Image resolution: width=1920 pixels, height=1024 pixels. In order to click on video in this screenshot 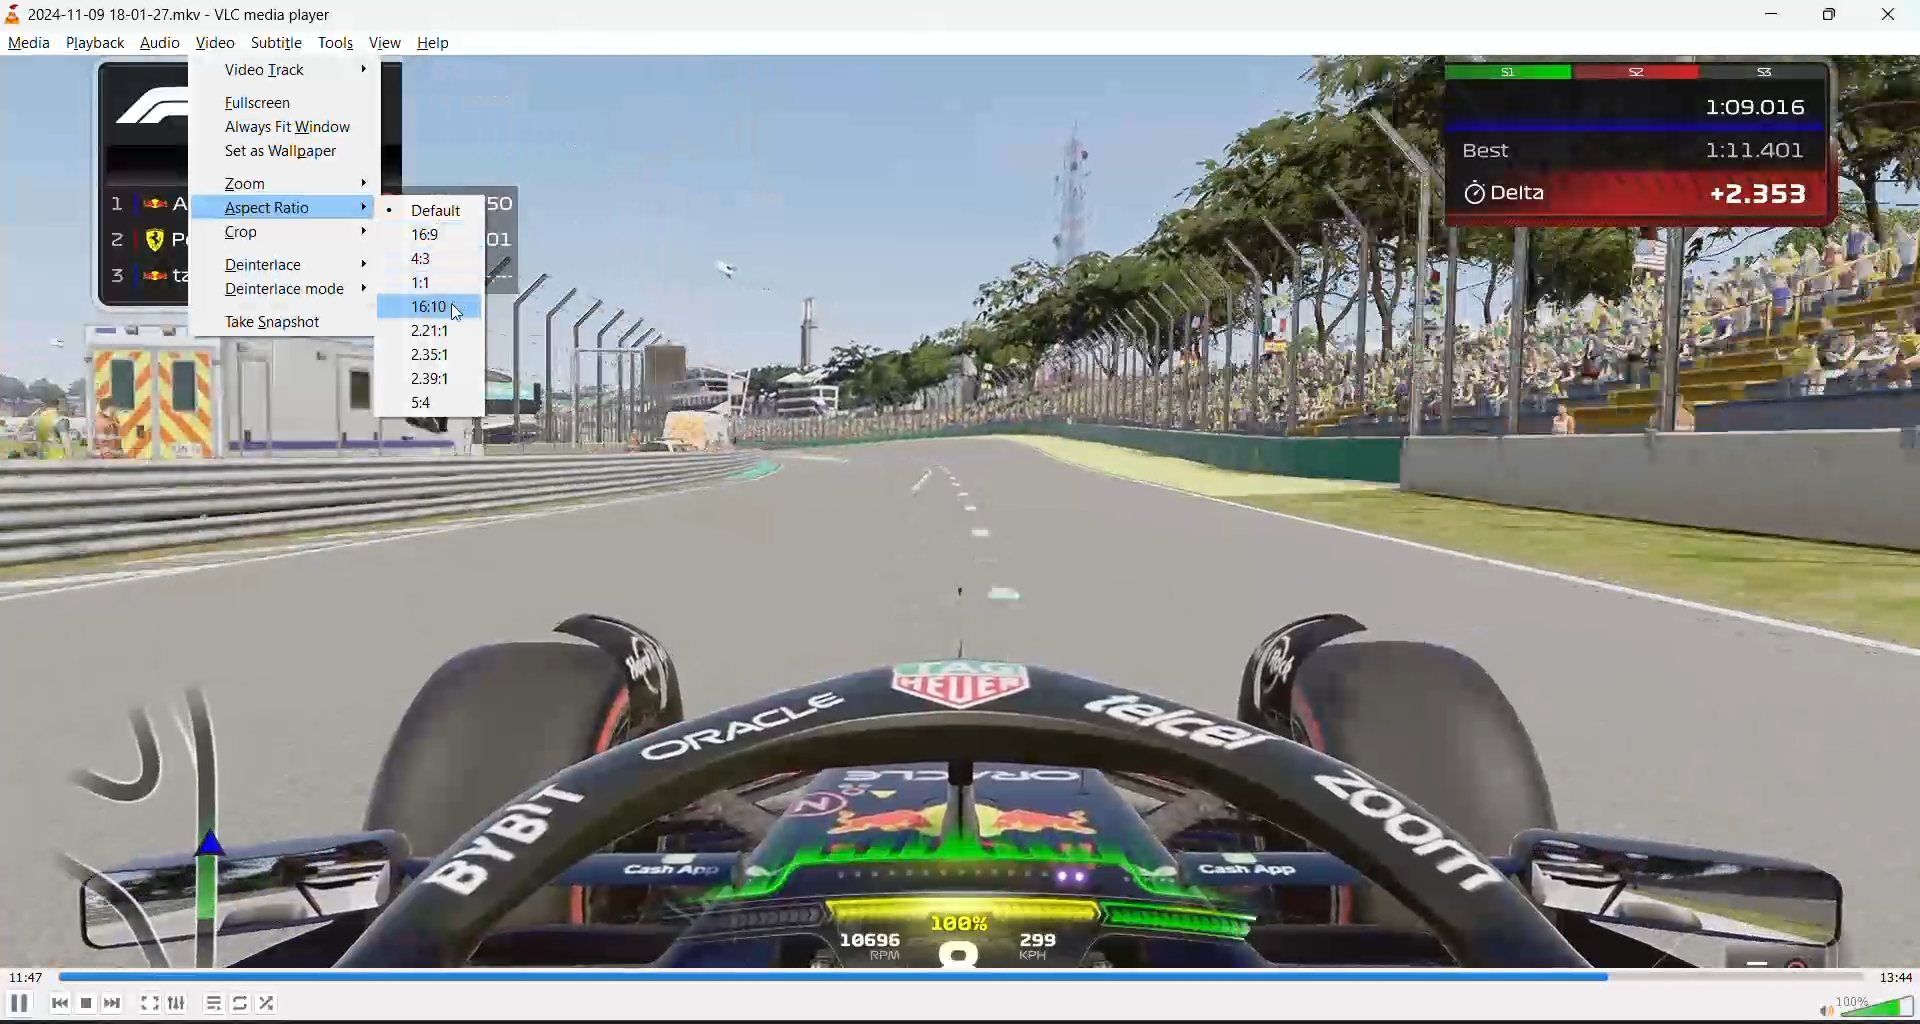, I will do `click(219, 44)`.